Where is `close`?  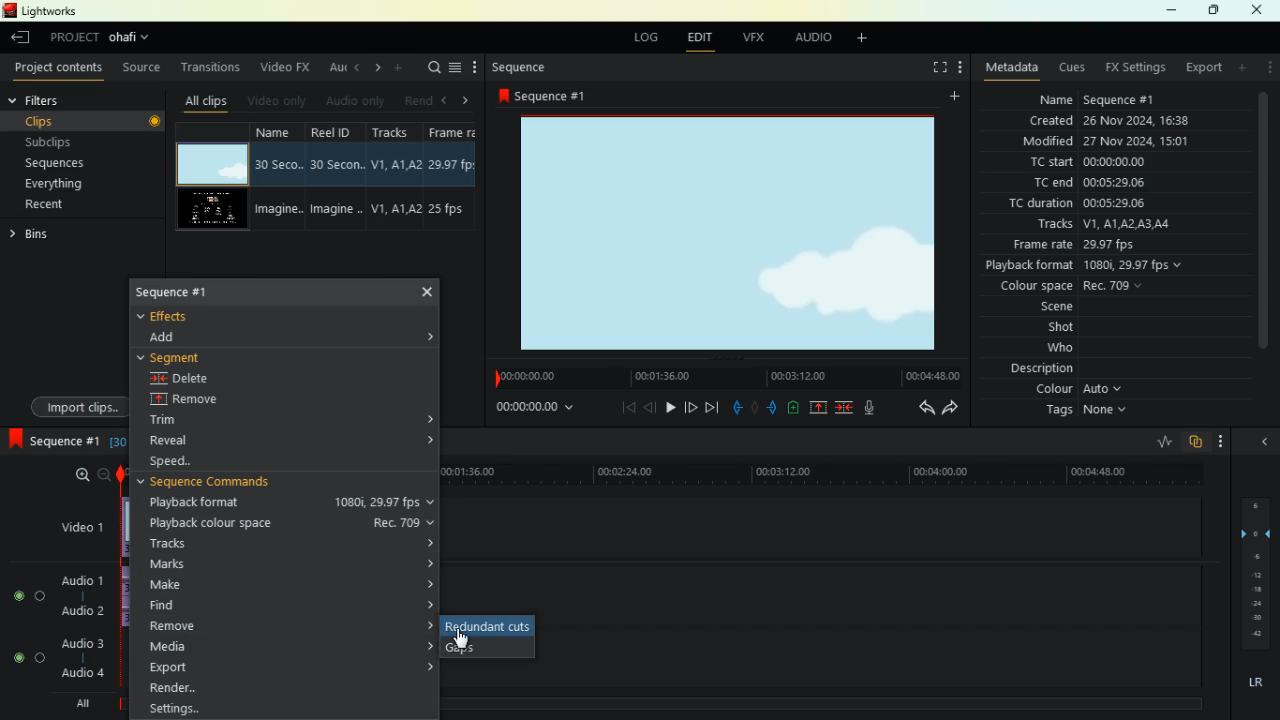
close is located at coordinates (1260, 10).